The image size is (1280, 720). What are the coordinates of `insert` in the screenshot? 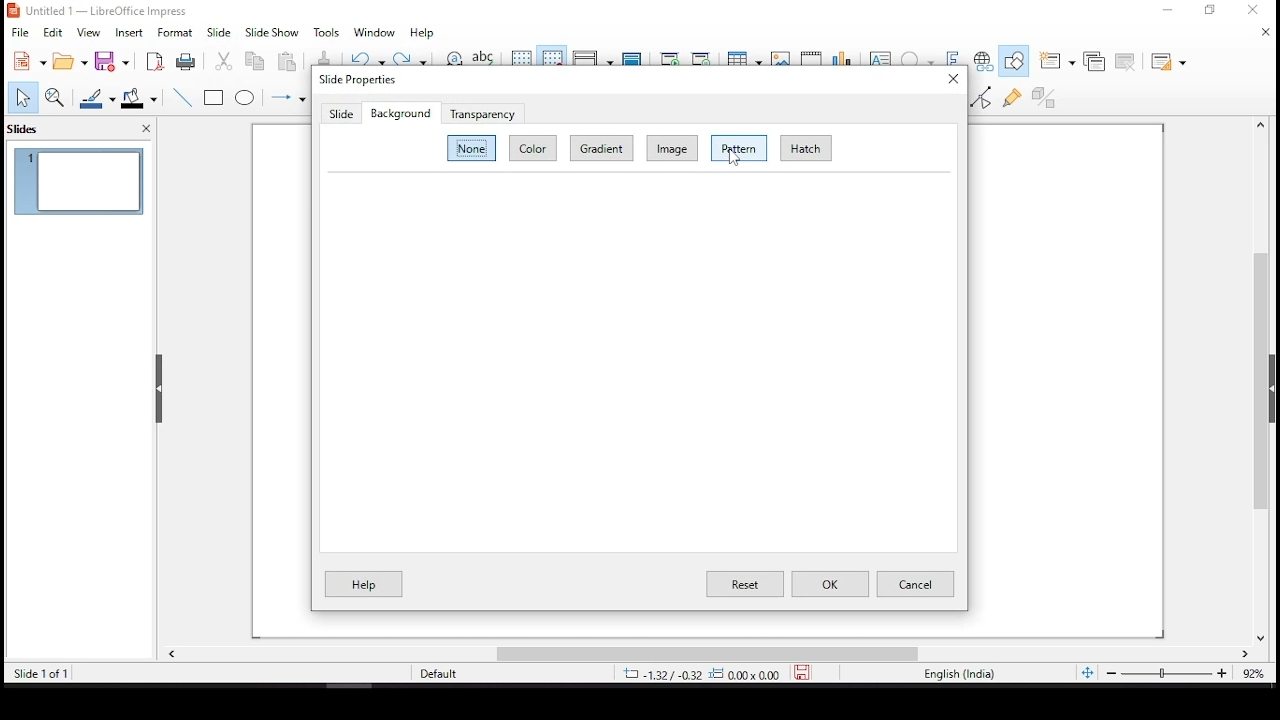 It's located at (128, 33).